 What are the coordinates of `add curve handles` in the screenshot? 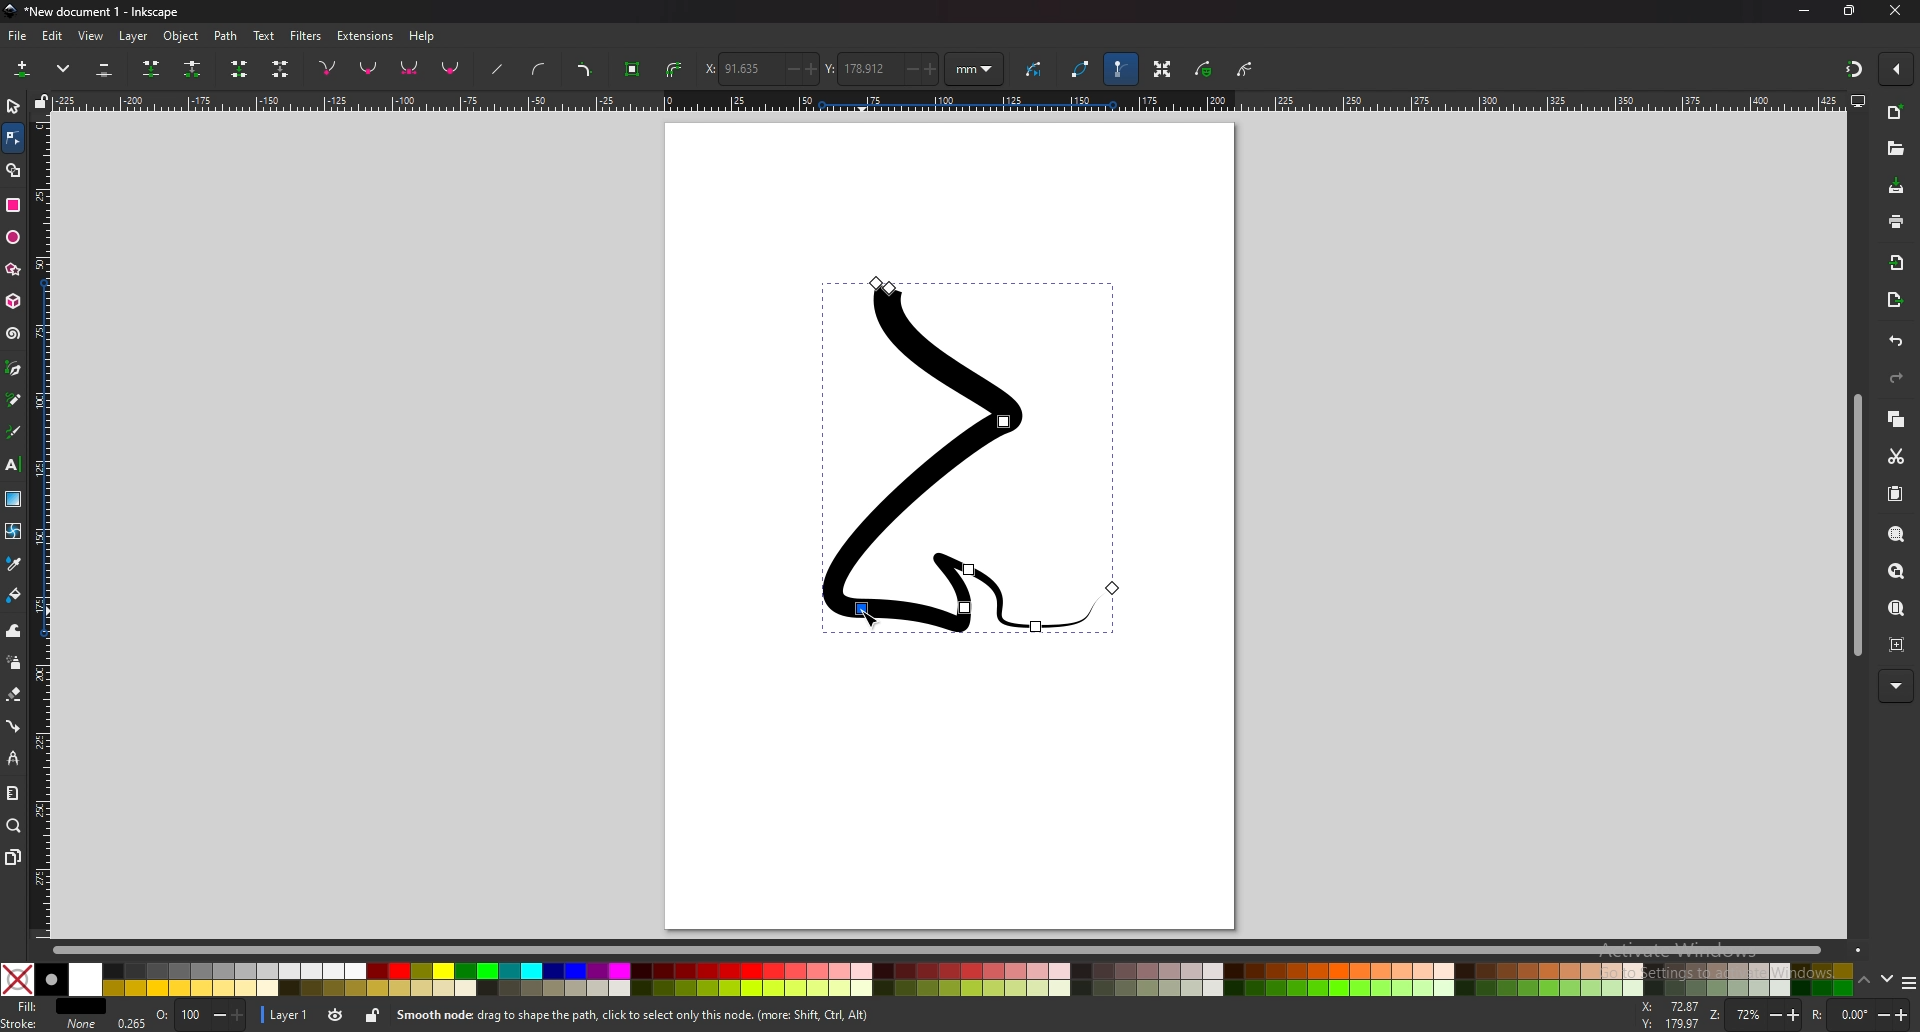 It's located at (542, 69).